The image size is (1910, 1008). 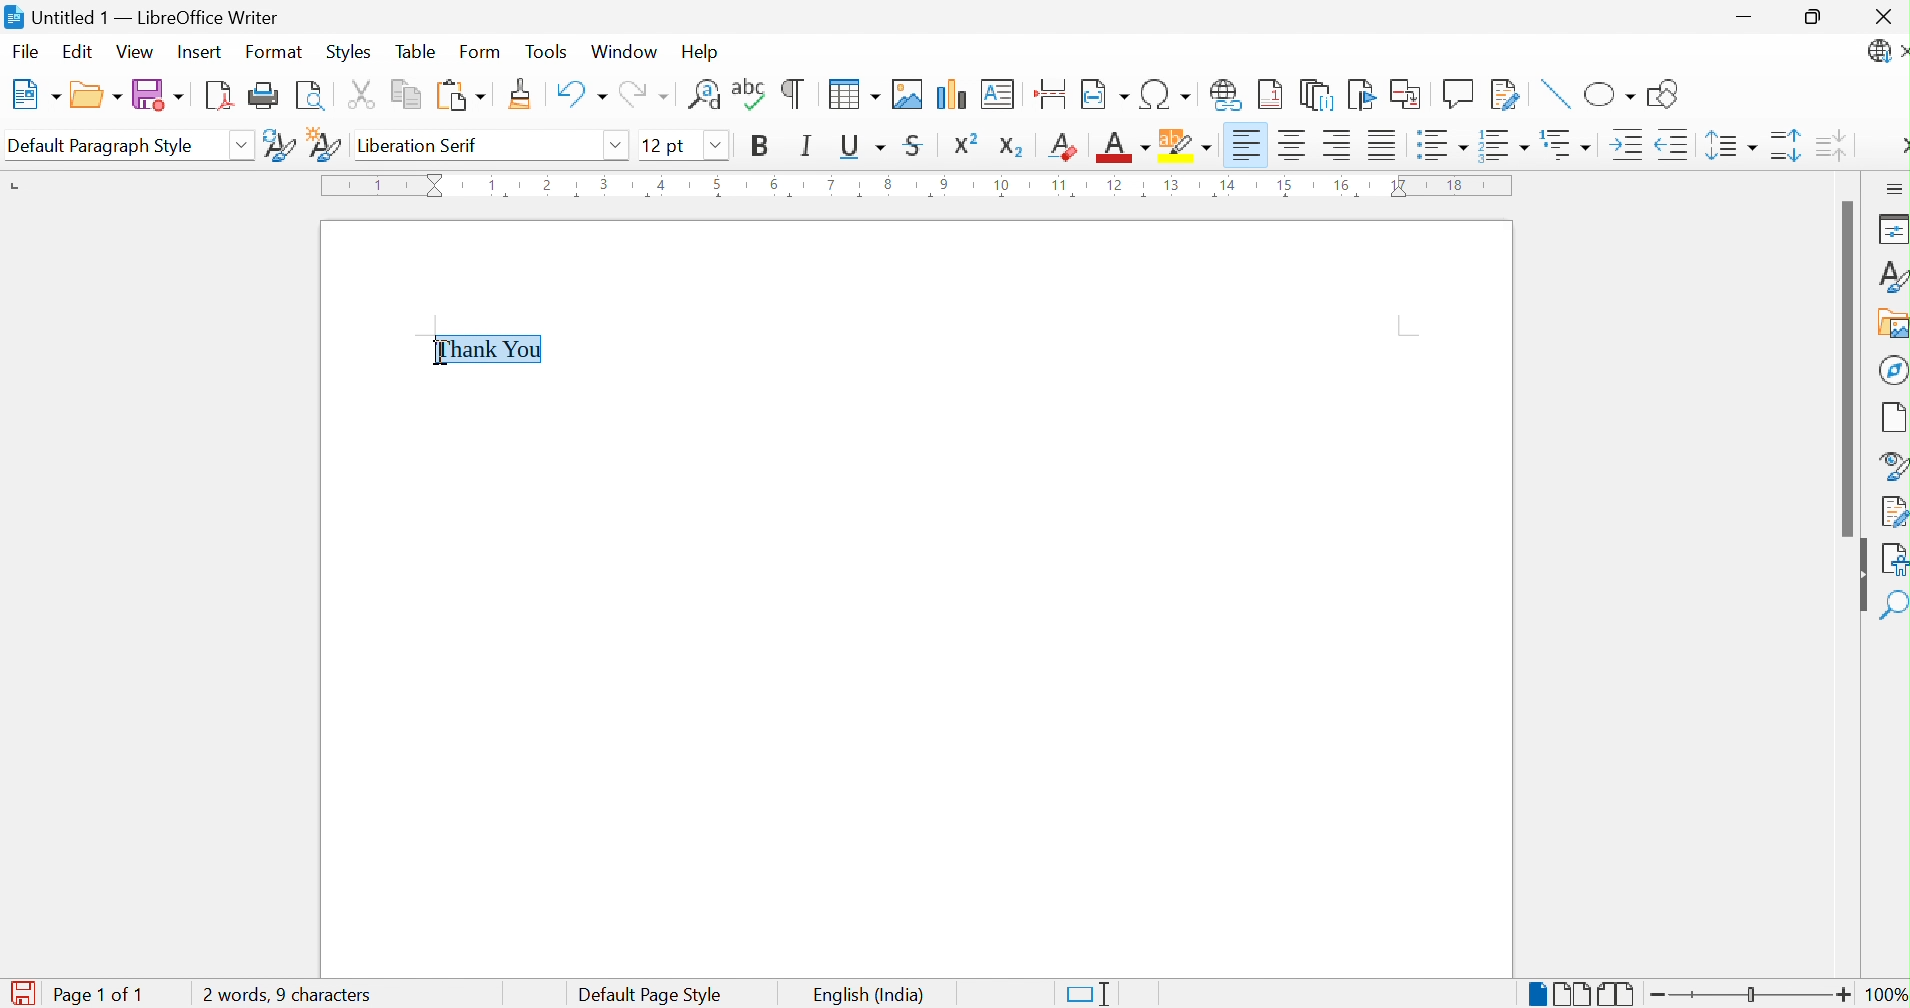 I want to click on Manage Changes, so click(x=1891, y=511).